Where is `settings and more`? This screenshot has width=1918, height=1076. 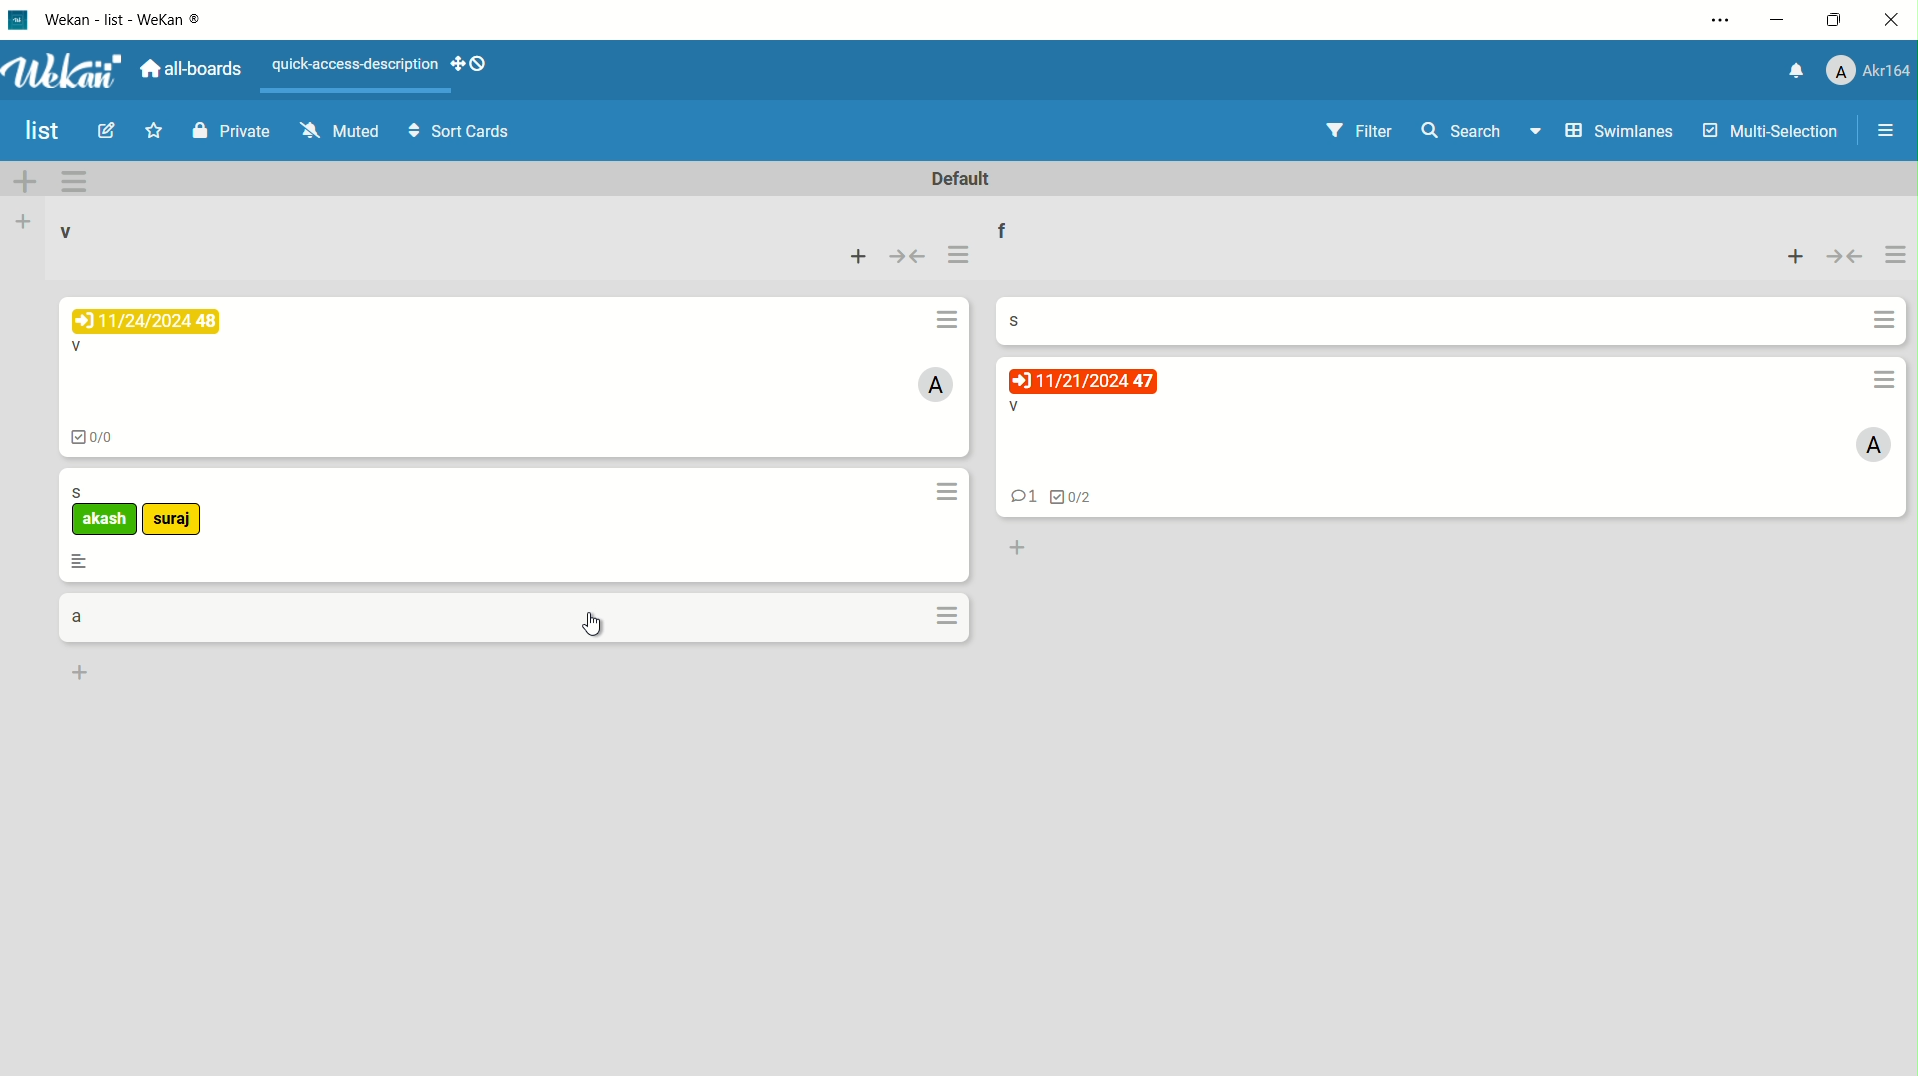 settings and more is located at coordinates (1717, 22).